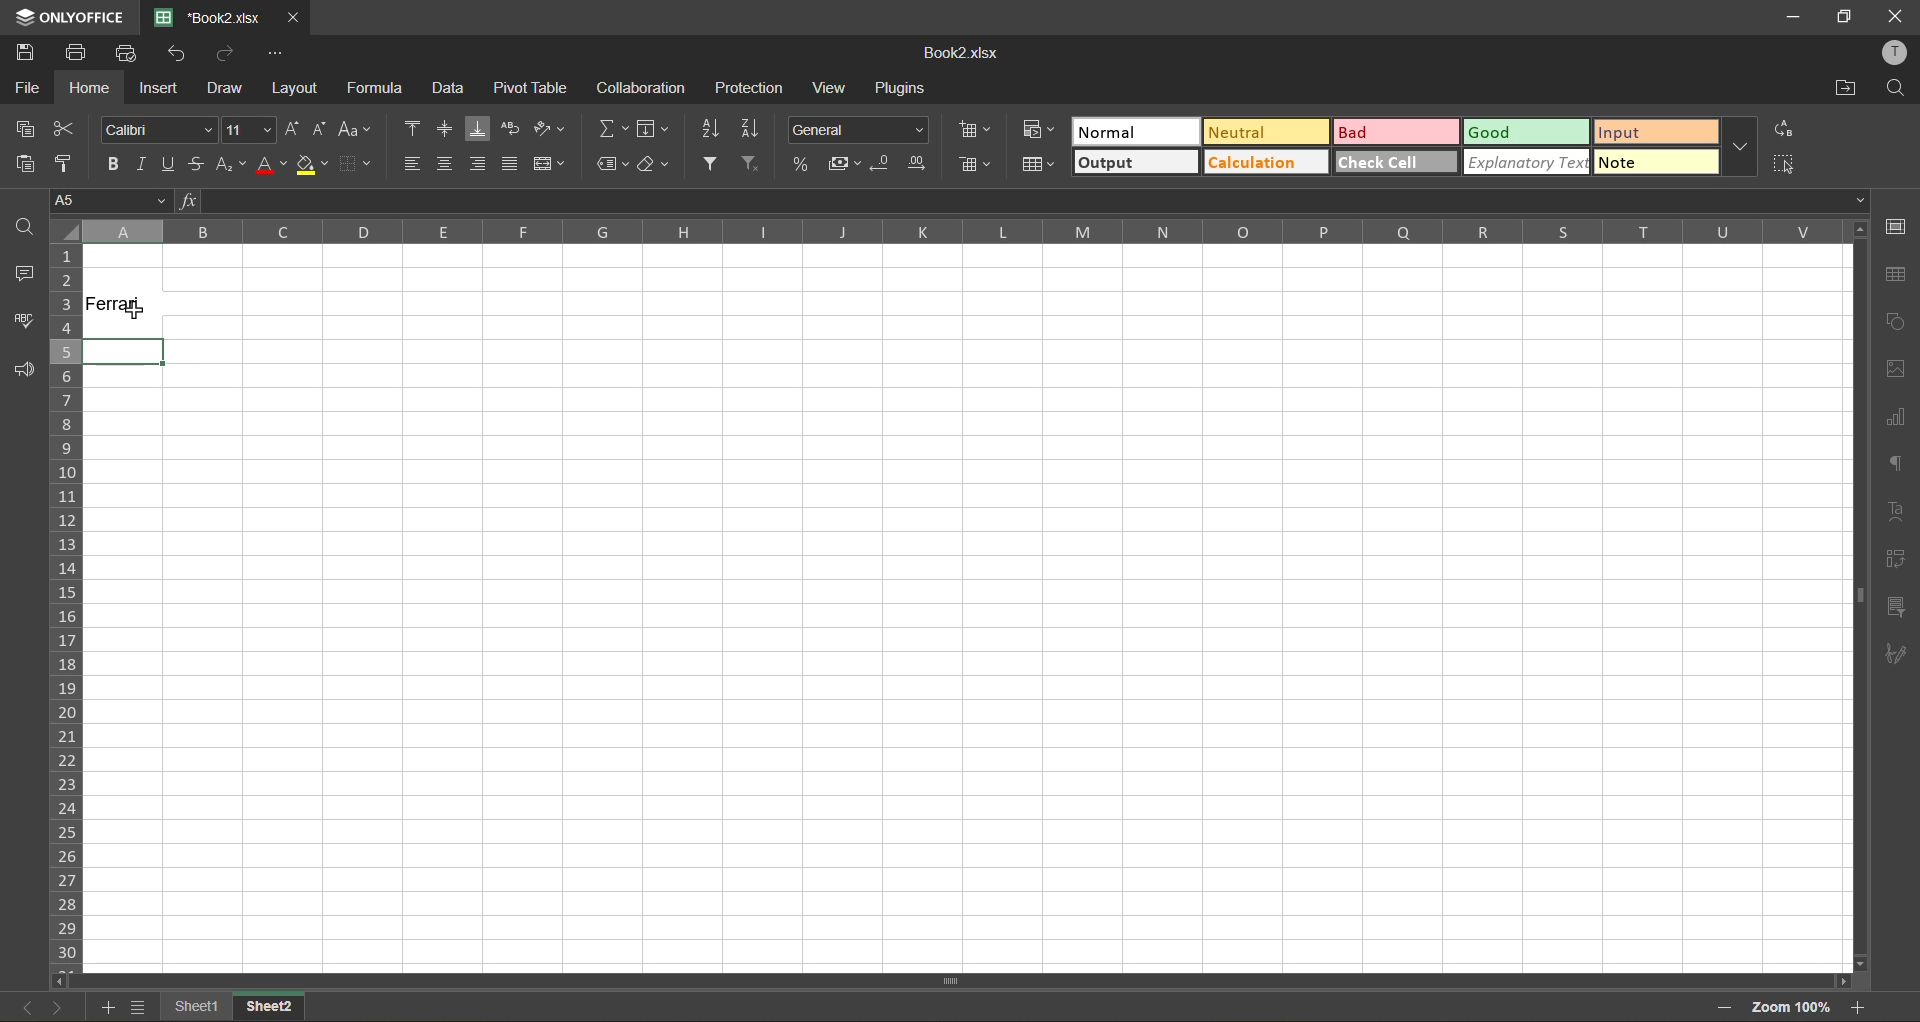 The width and height of the screenshot is (1920, 1022). Describe the element at coordinates (1844, 89) in the screenshot. I see `open location` at that location.